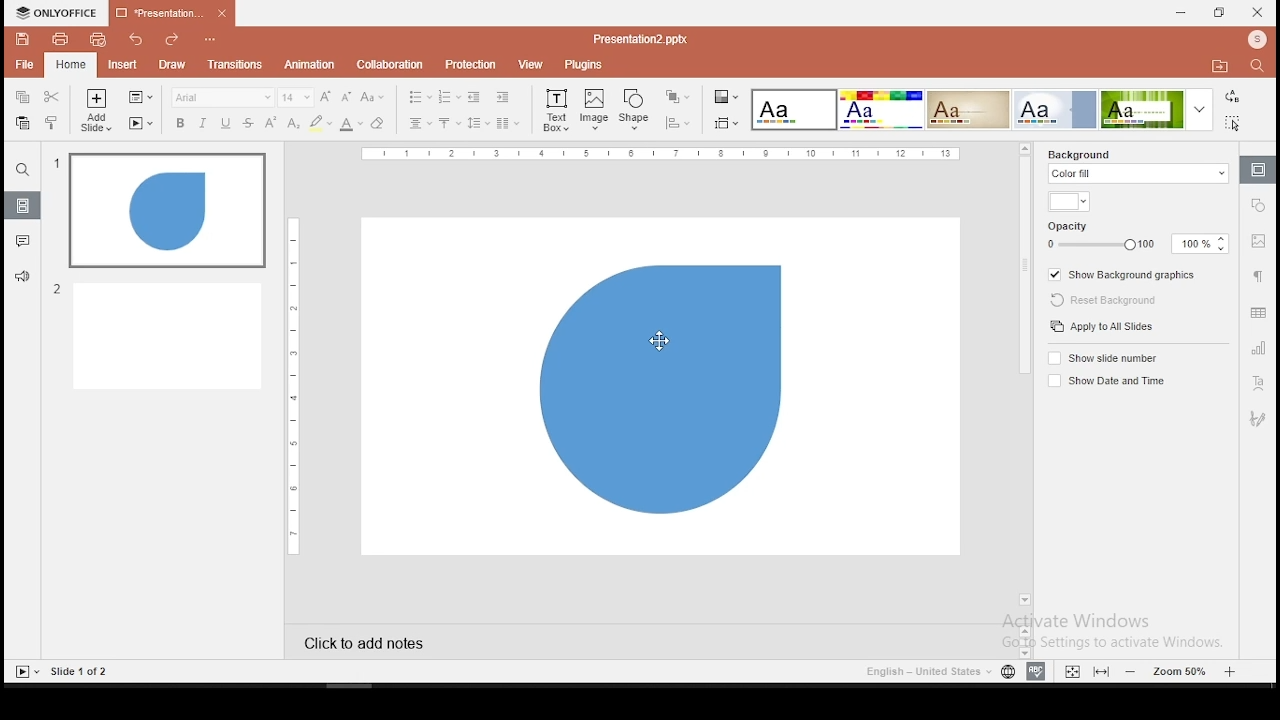  I want to click on font size, so click(297, 98).